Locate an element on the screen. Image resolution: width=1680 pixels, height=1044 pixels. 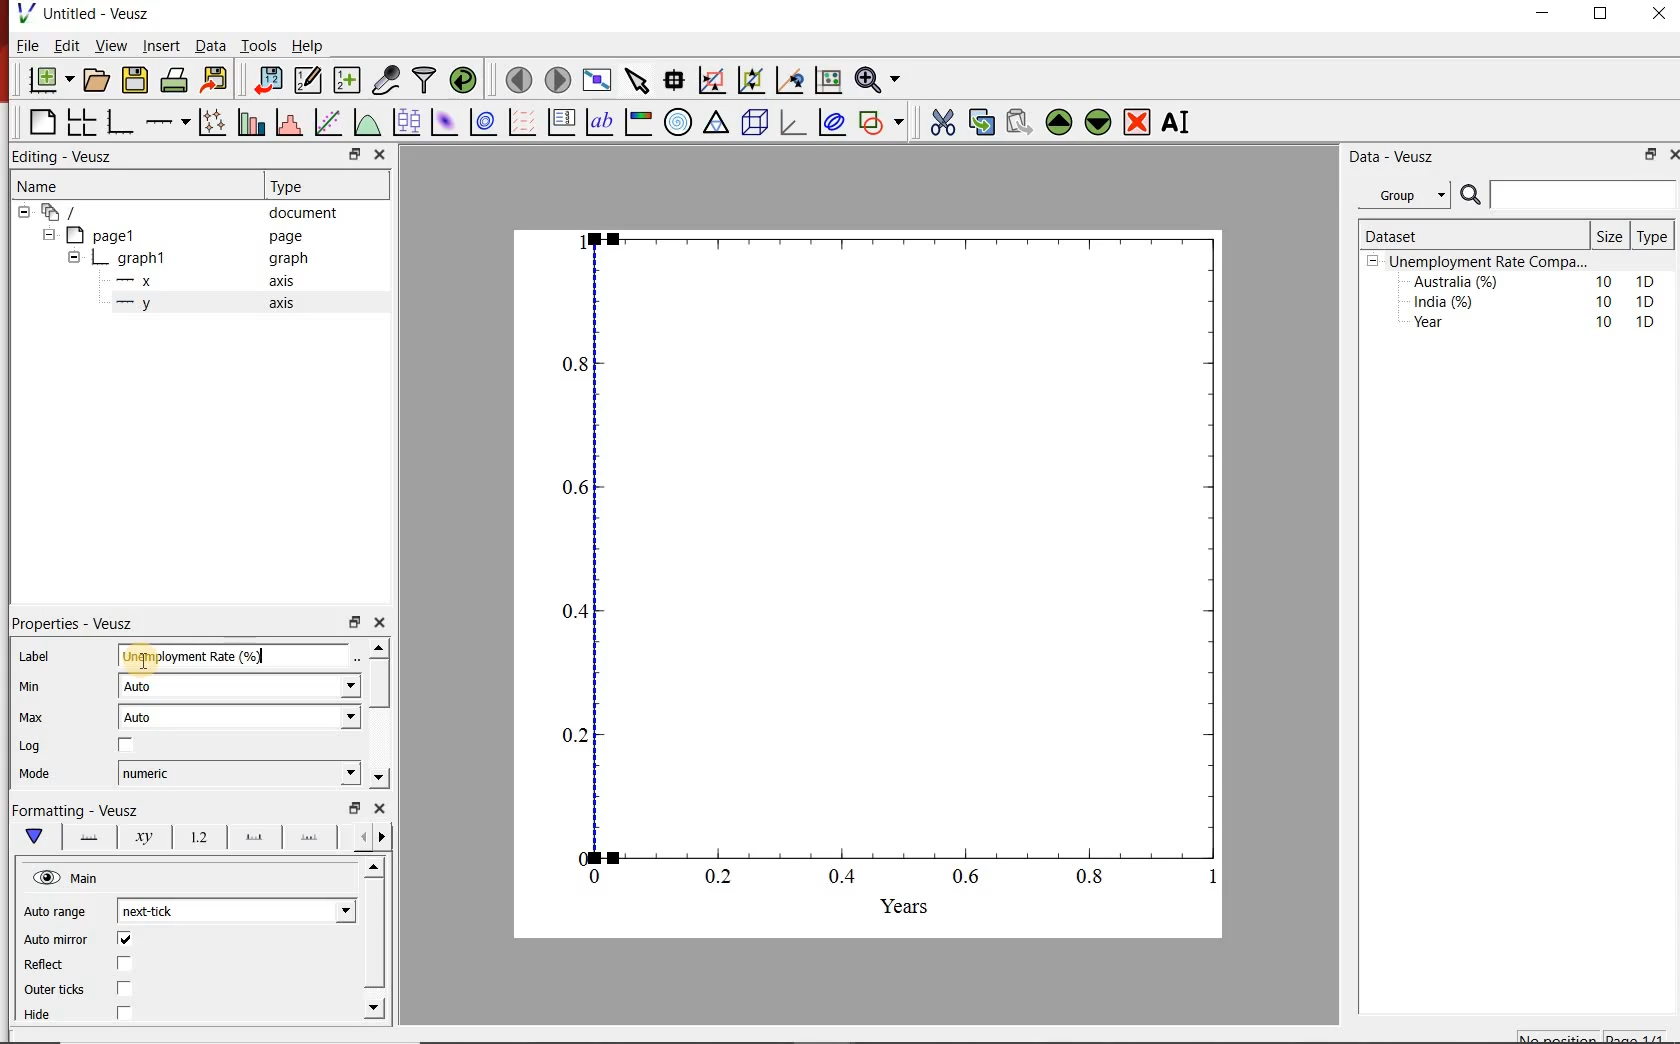
Tools is located at coordinates (260, 45).